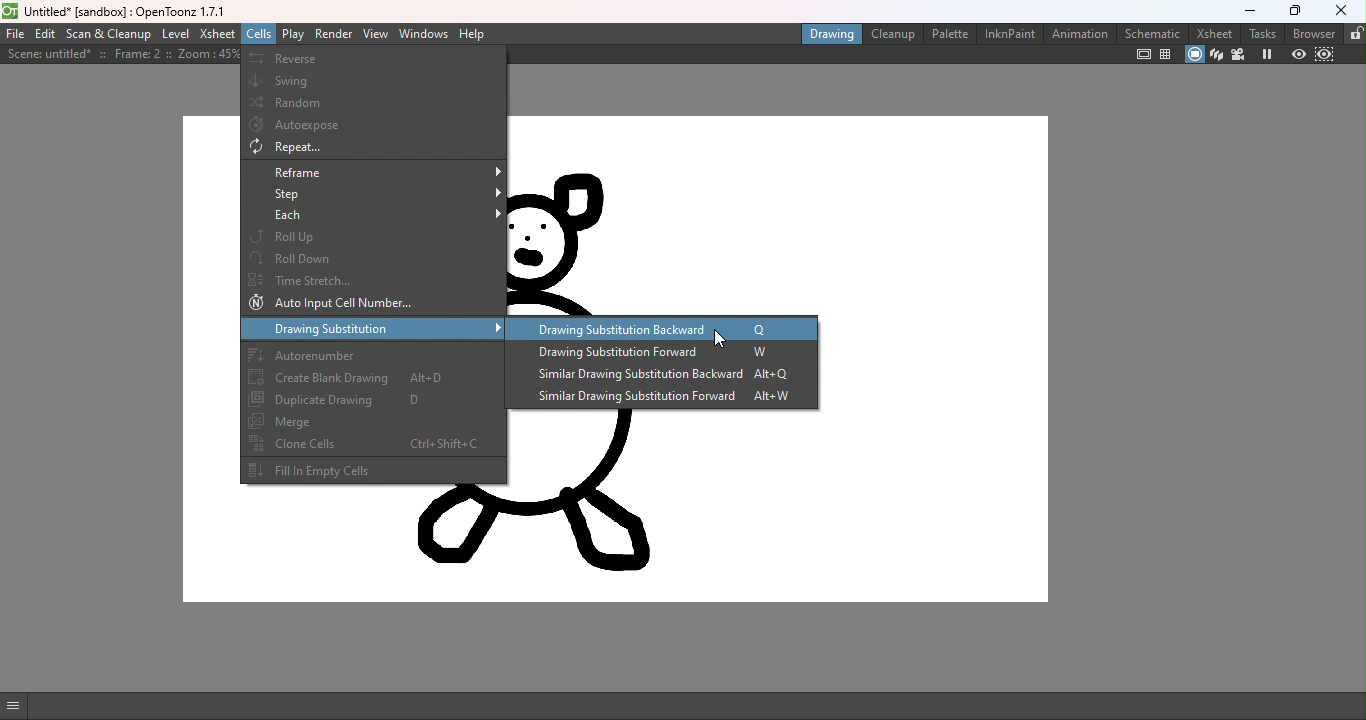 This screenshot has width=1366, height=720. Describe the element at coordinates (373, 102) in the screenshot. I see `Random` at that location.